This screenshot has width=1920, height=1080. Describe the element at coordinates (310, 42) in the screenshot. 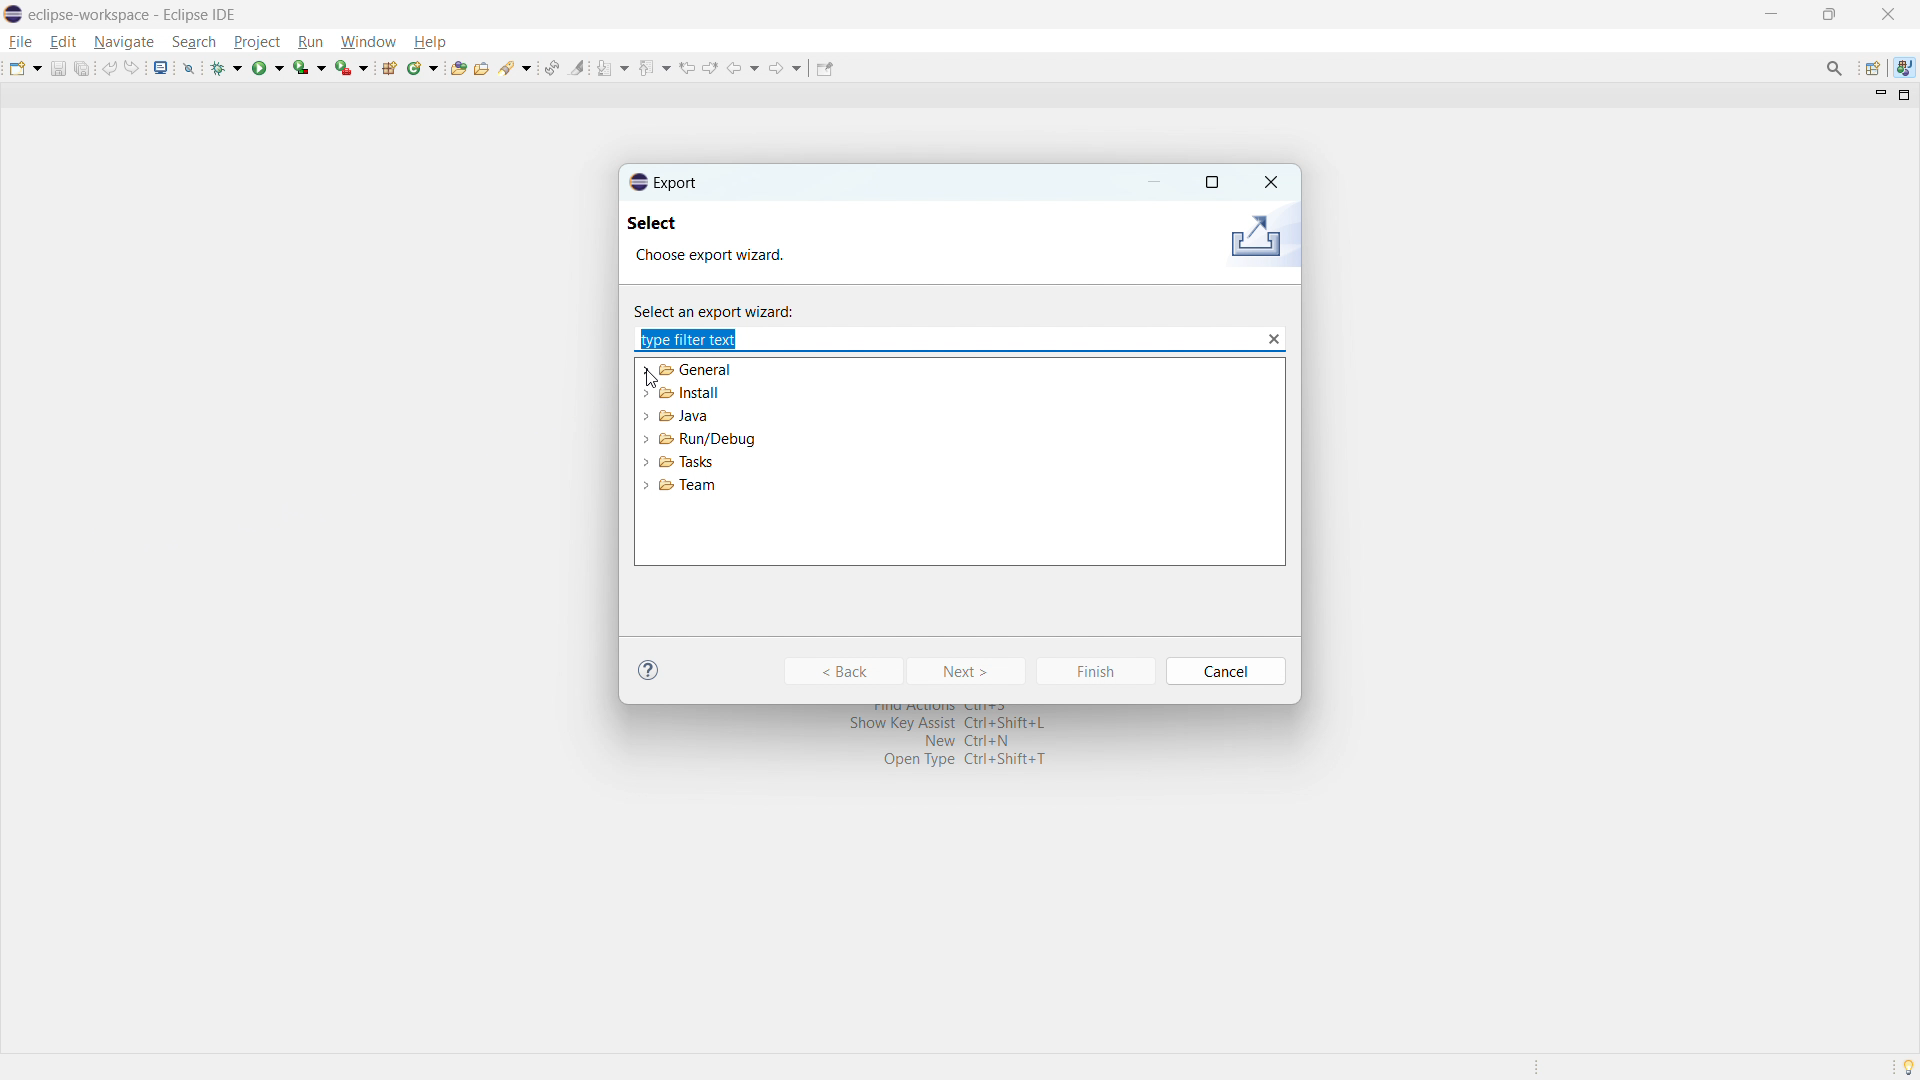

I see `run` at that location.